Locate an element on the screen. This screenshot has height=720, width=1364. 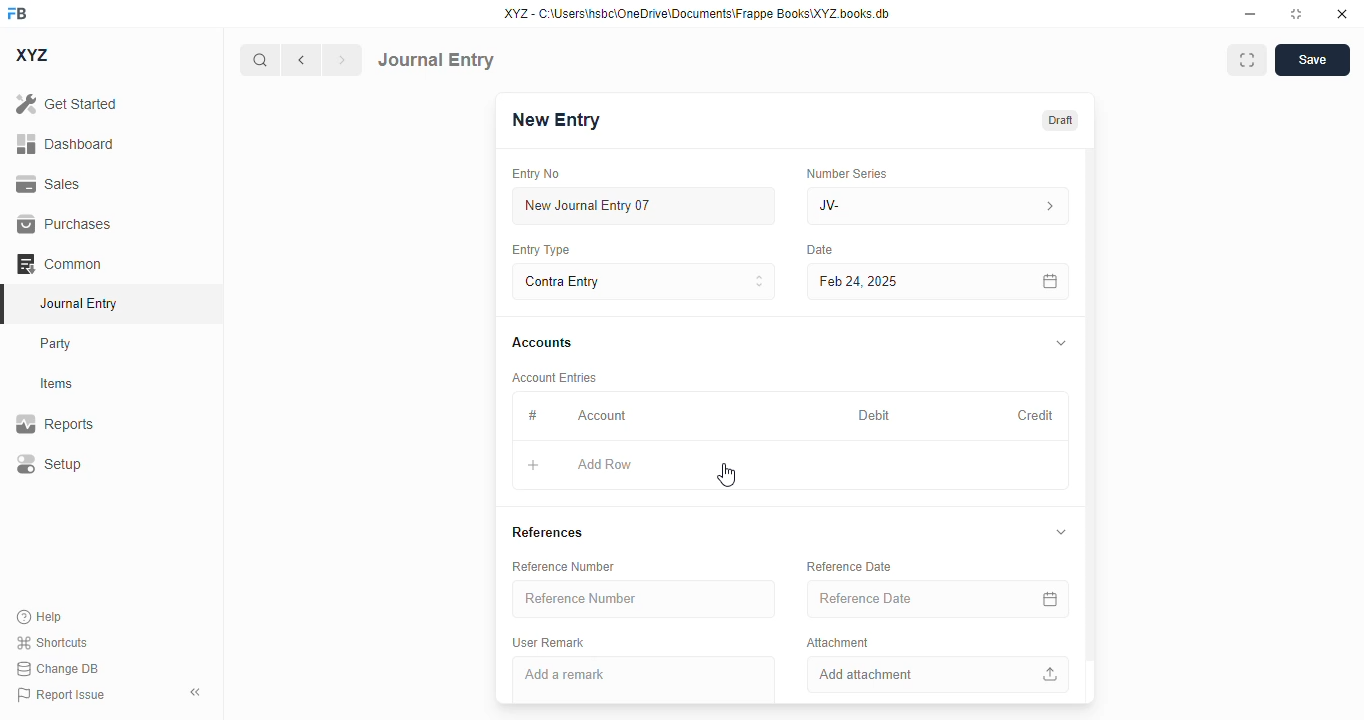
shortcuts is located at coordinates (52, 642).